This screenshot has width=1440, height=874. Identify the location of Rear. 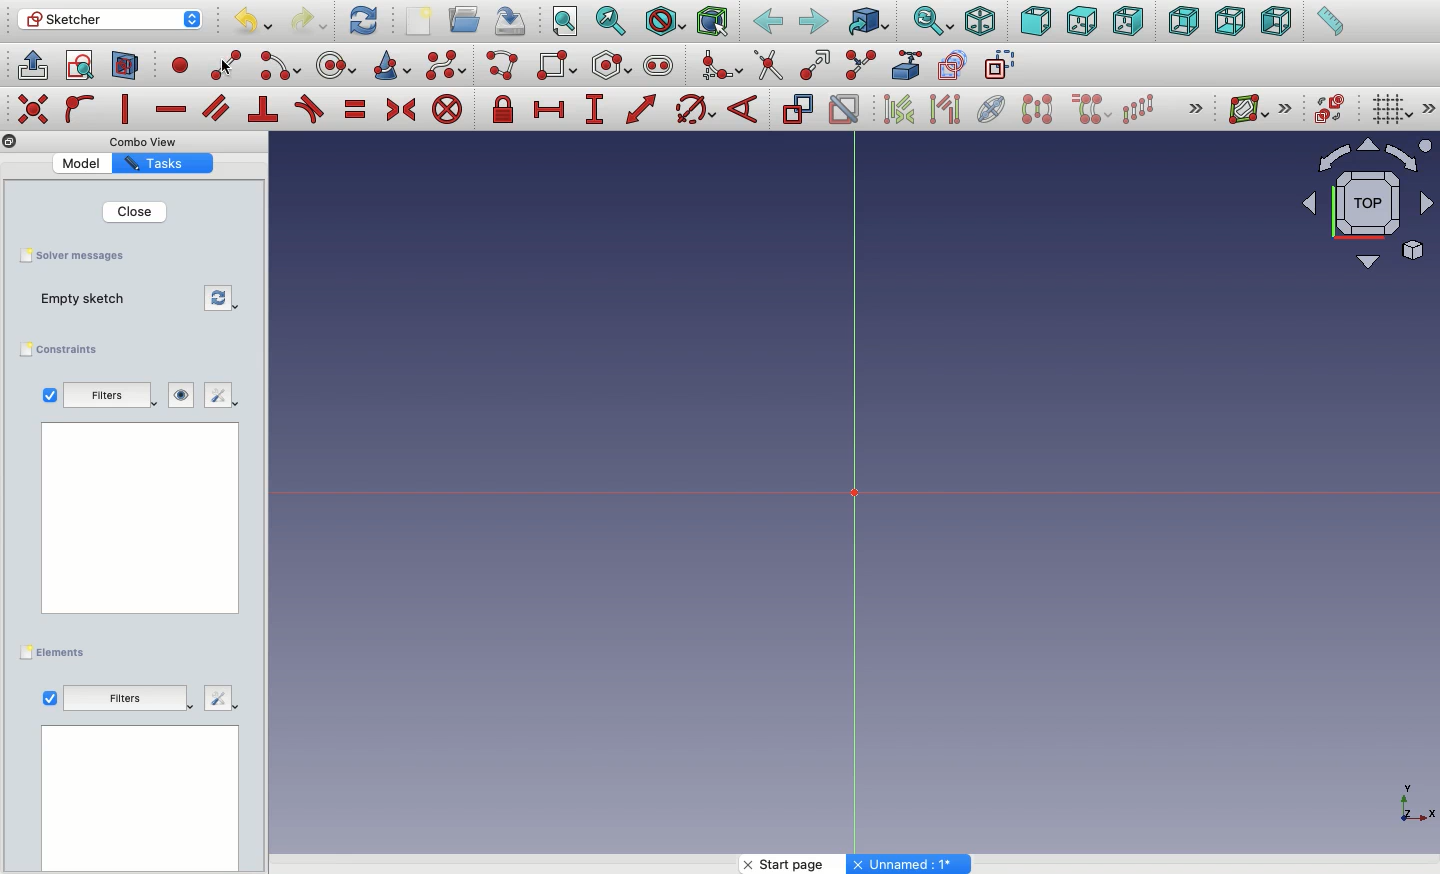
(1182, 22).